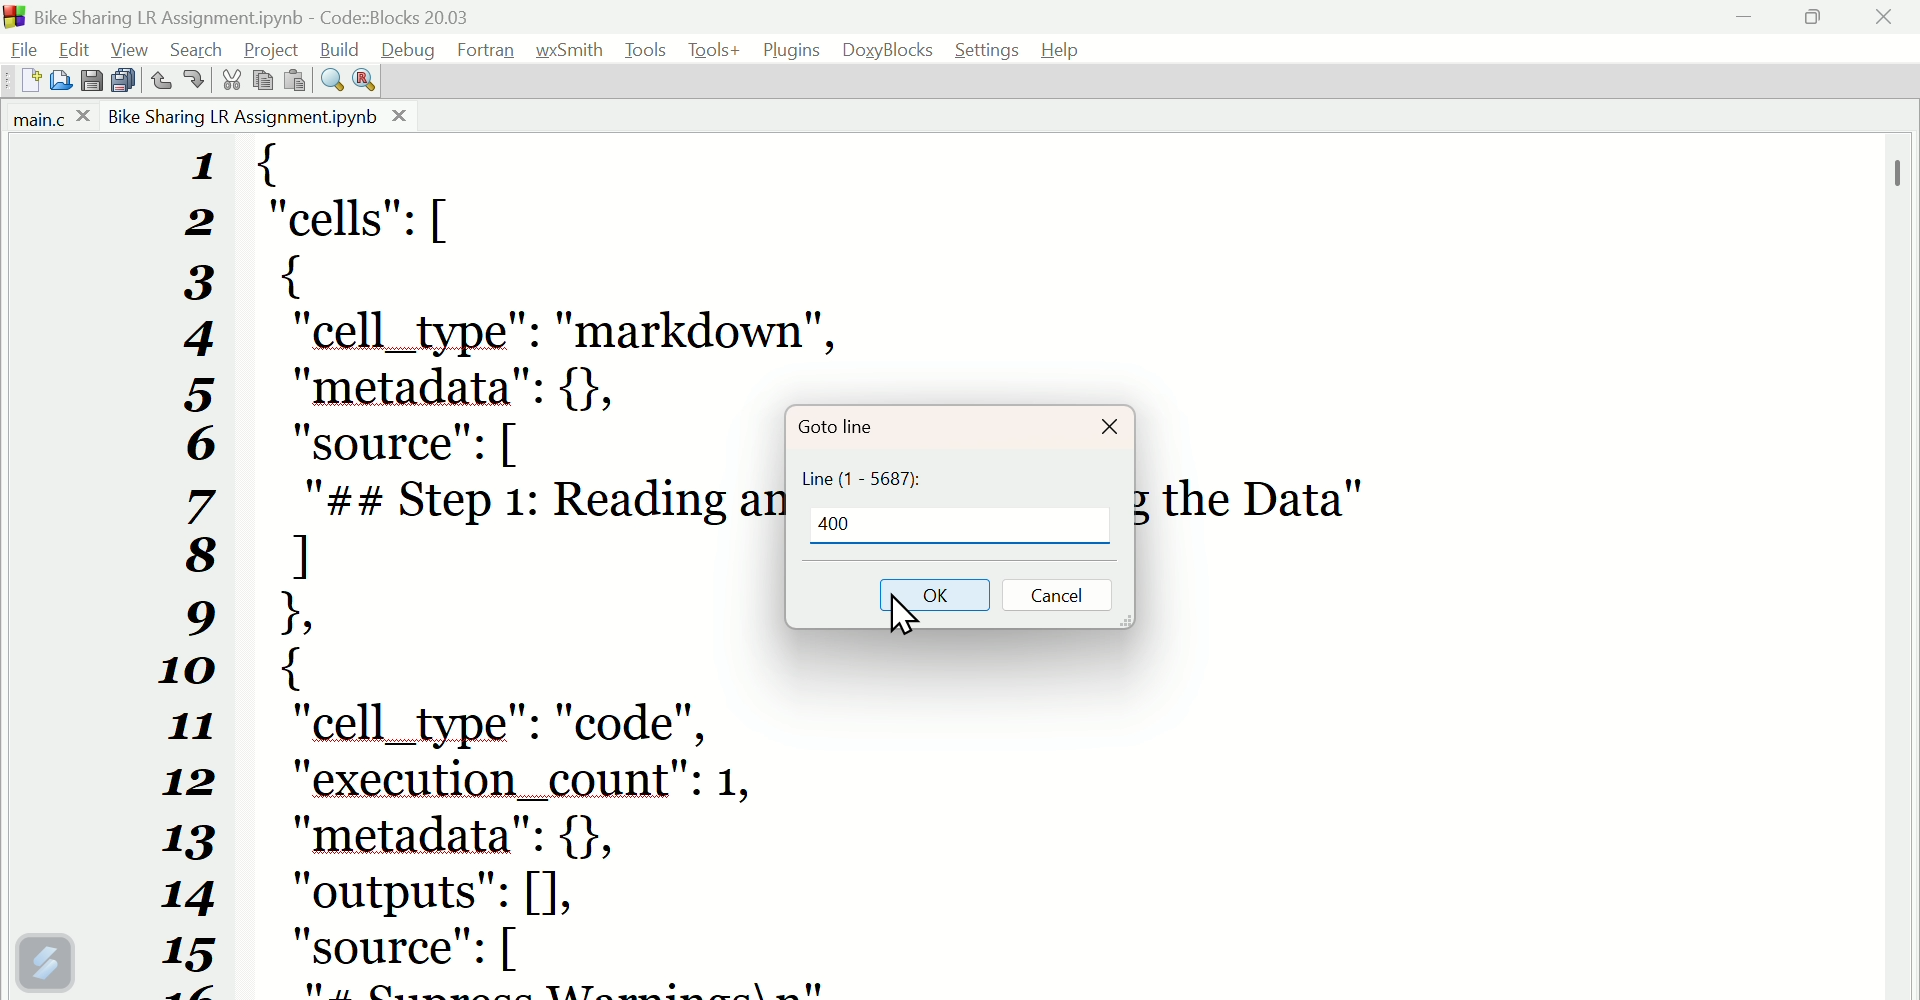 This screenshot has width=1920, height=1000. I want to click on Ok, so click(935, 591).